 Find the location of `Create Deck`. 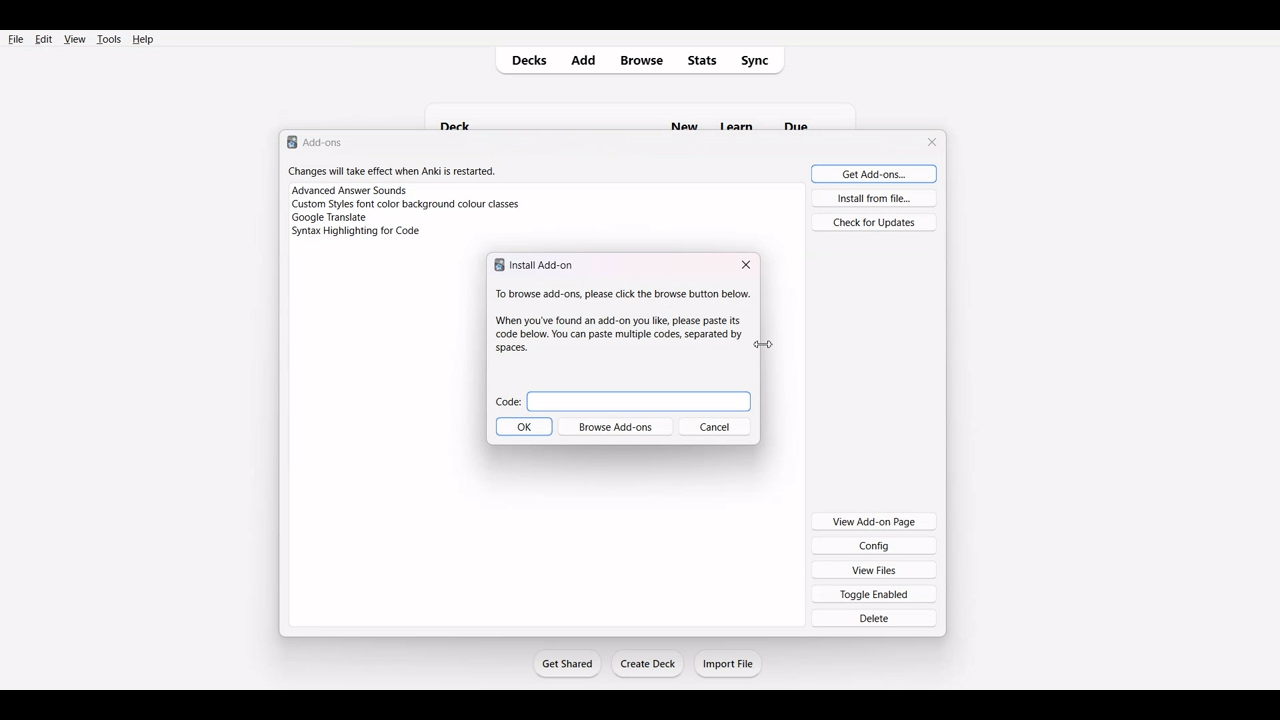

Create Deck is located at coordinates (649, 664).